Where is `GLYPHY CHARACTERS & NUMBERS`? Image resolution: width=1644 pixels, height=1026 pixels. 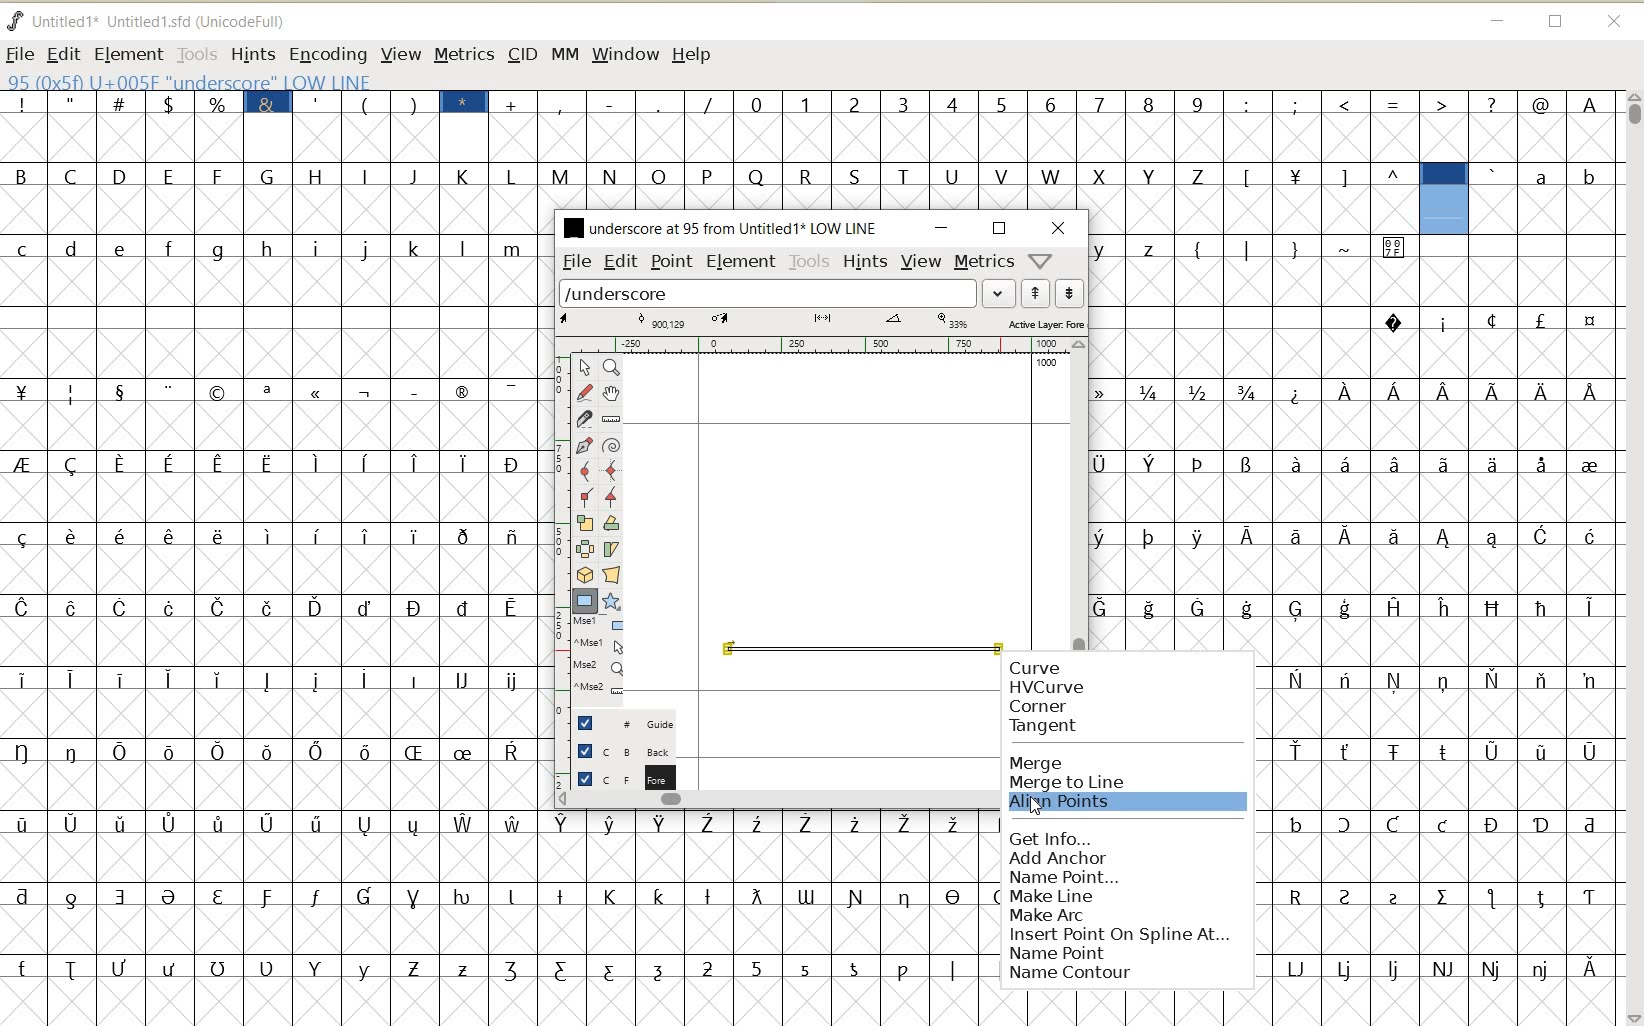 GLYPHY CHARACTERS & NUMBERS is located at coordinates (1333, 843).